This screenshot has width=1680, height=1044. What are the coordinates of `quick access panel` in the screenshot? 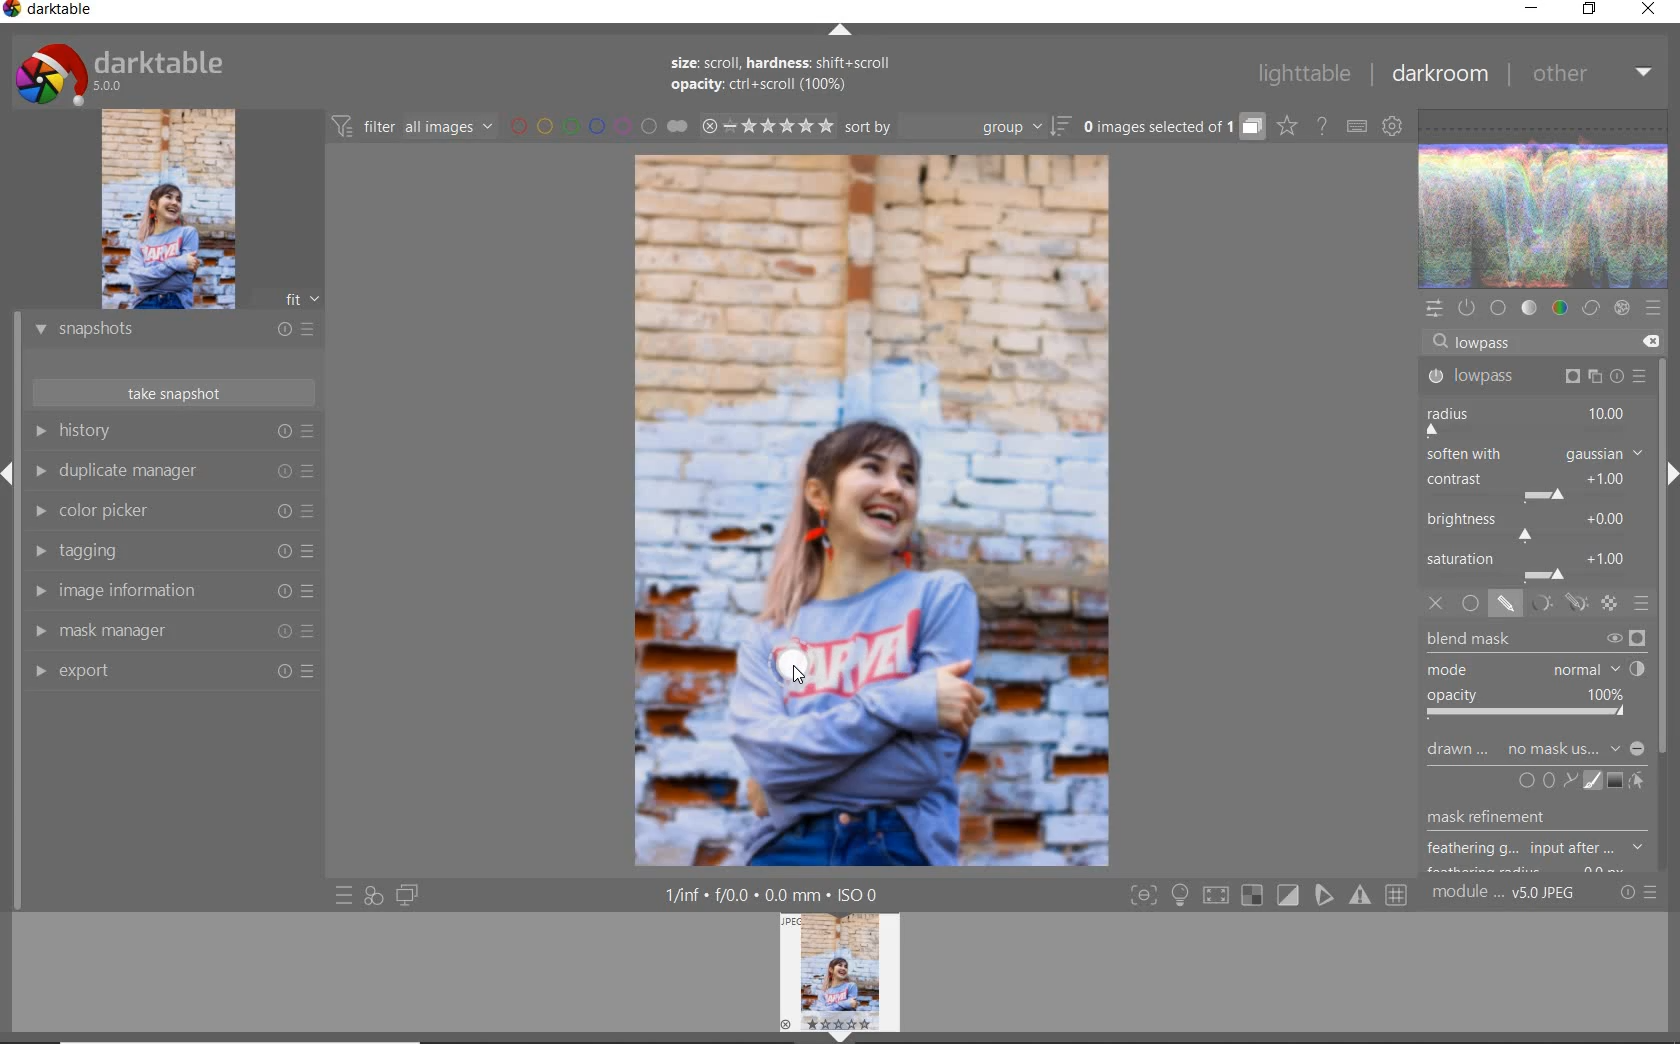 It's located at (1436, 306).